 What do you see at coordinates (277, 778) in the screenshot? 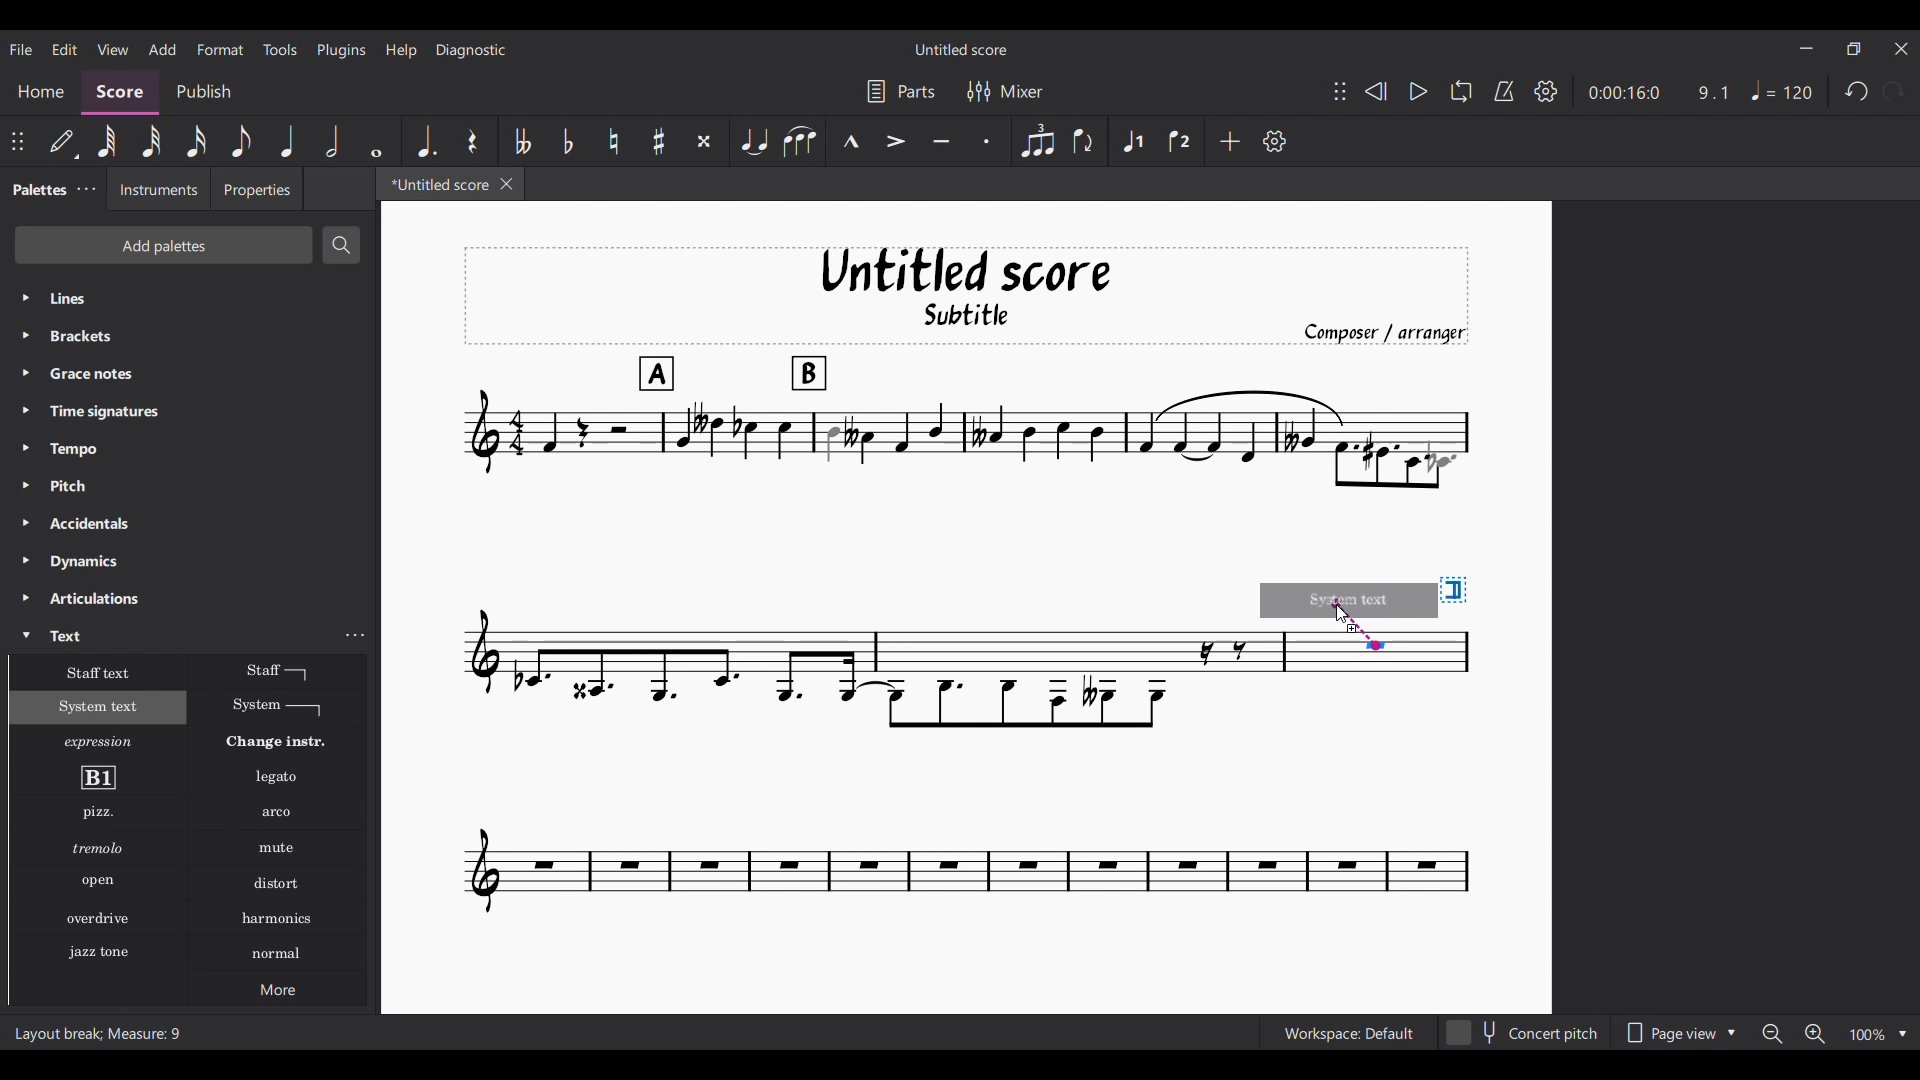
I see `Legato` at bounding box center [277, 778].